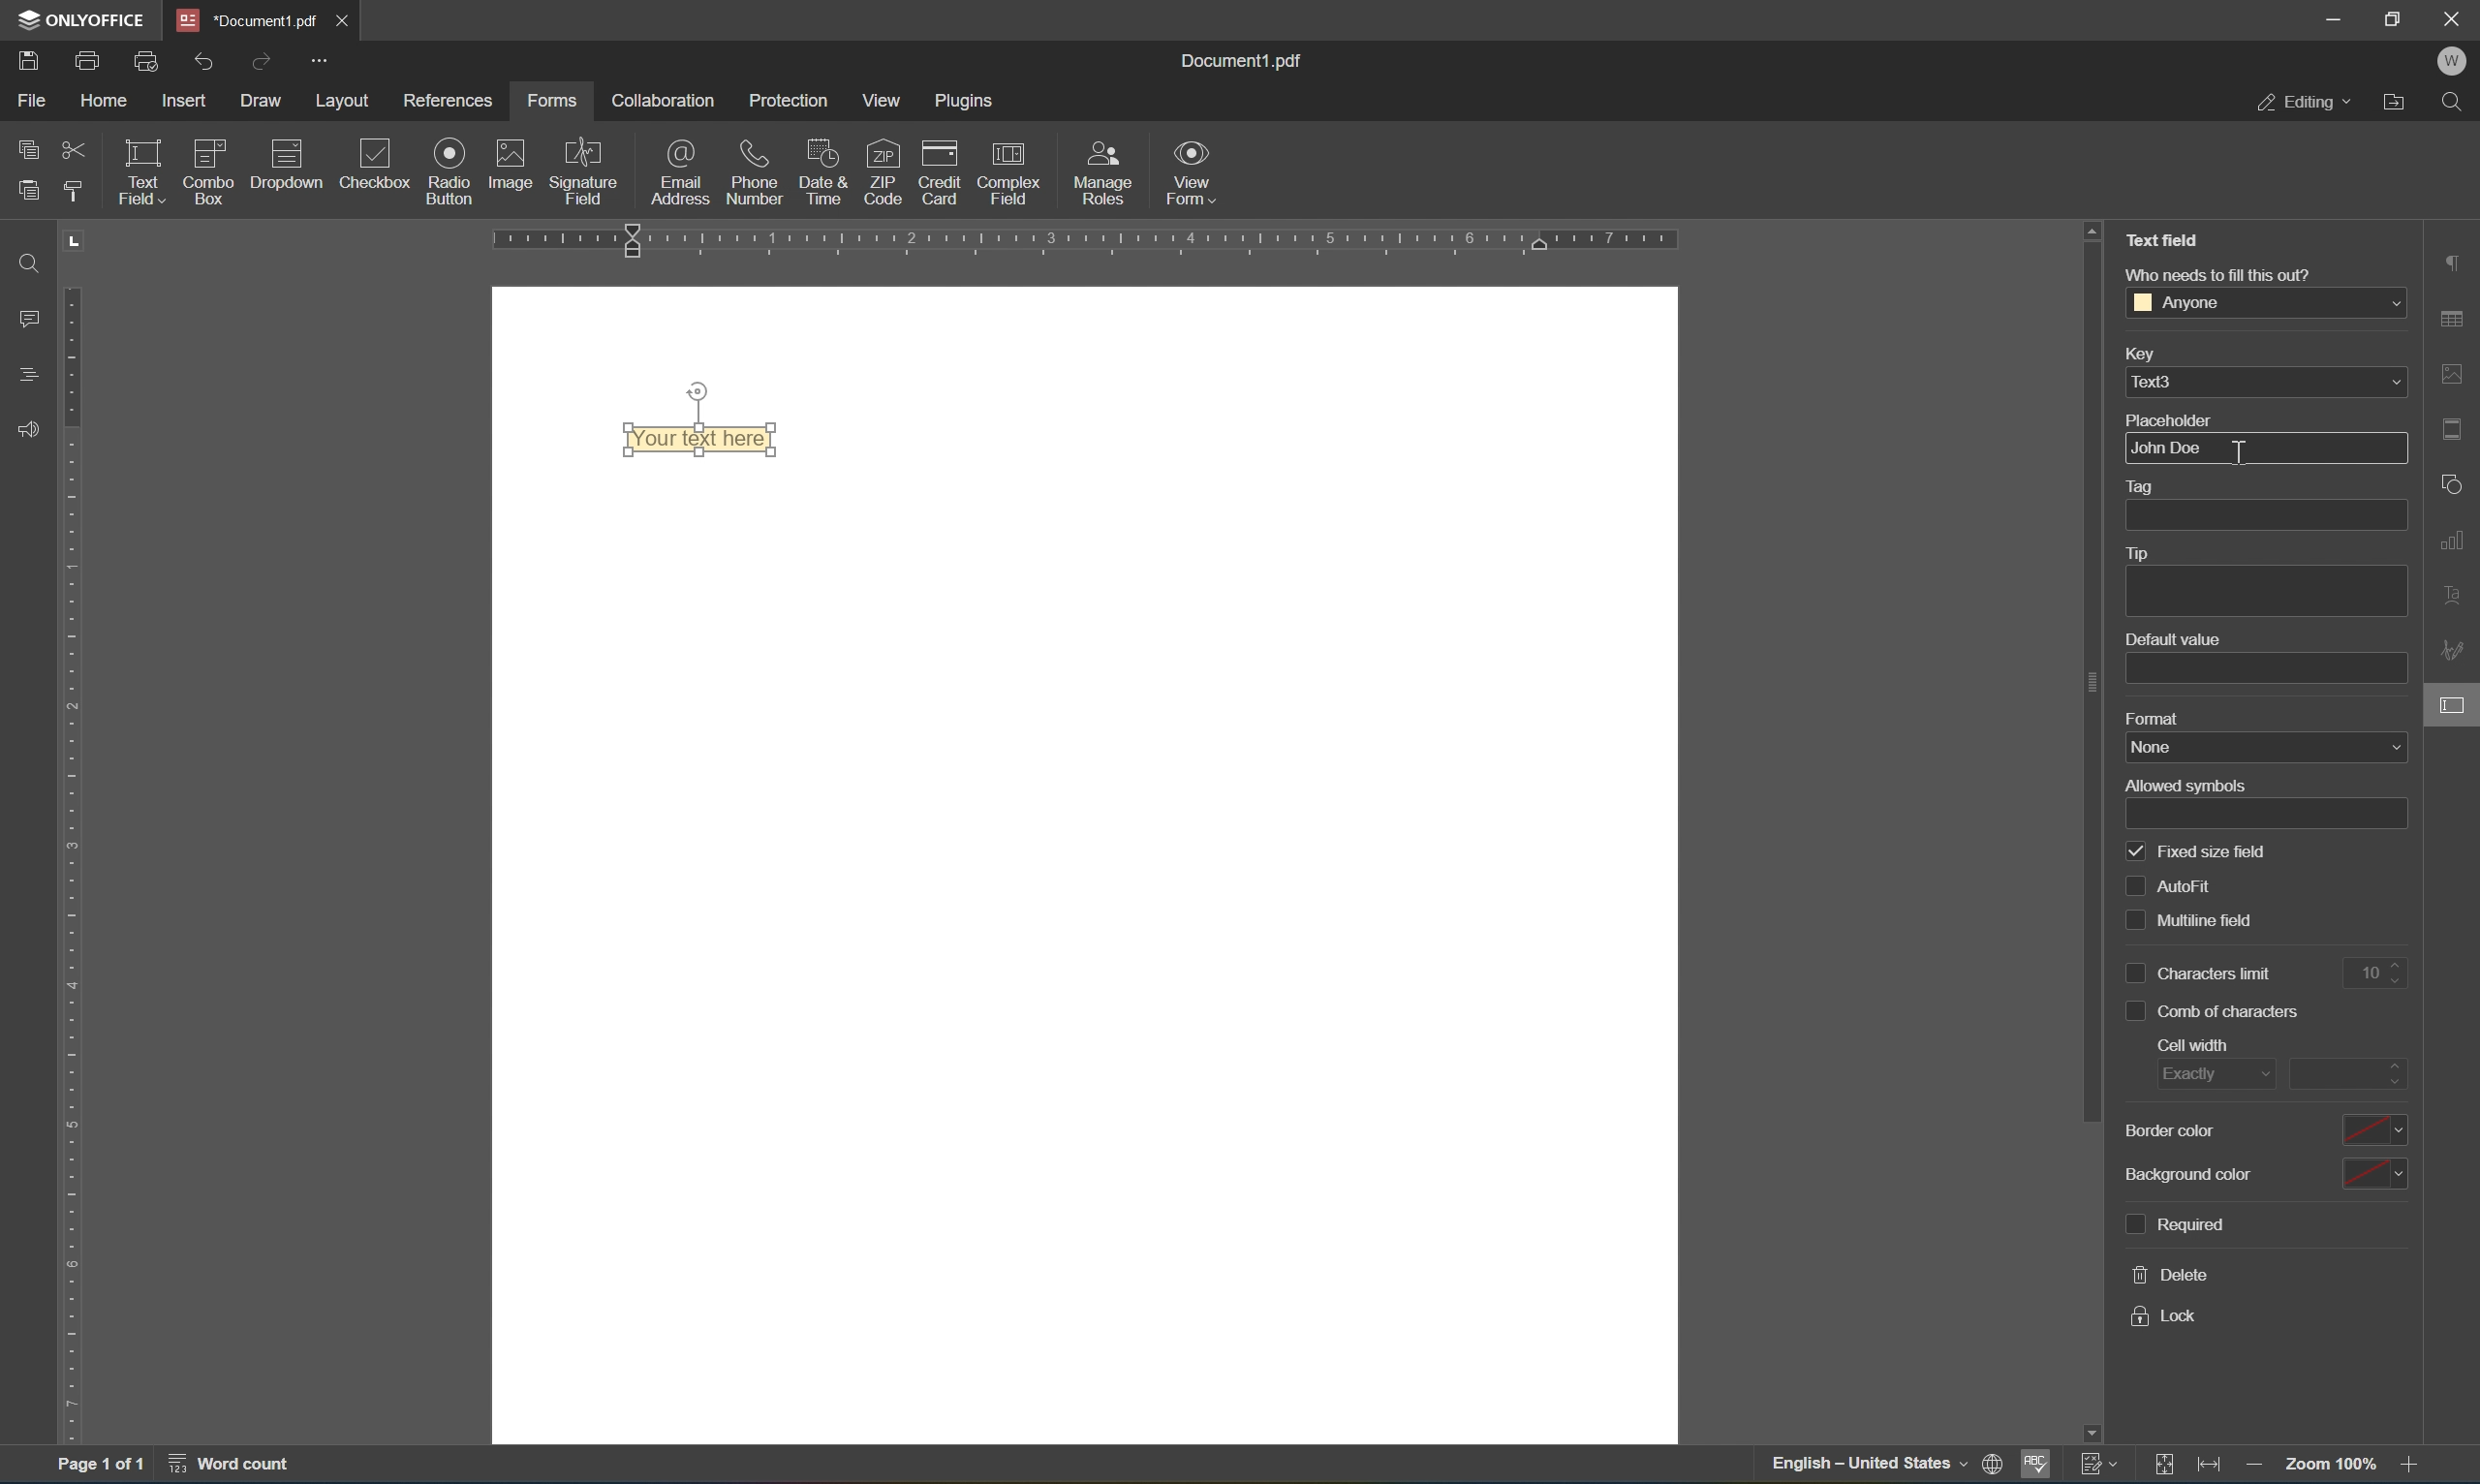 The image size is (2480, 1484). Describe the element at coordinates (2172, 446) in the screenshot. I see `John Doe` at that location.